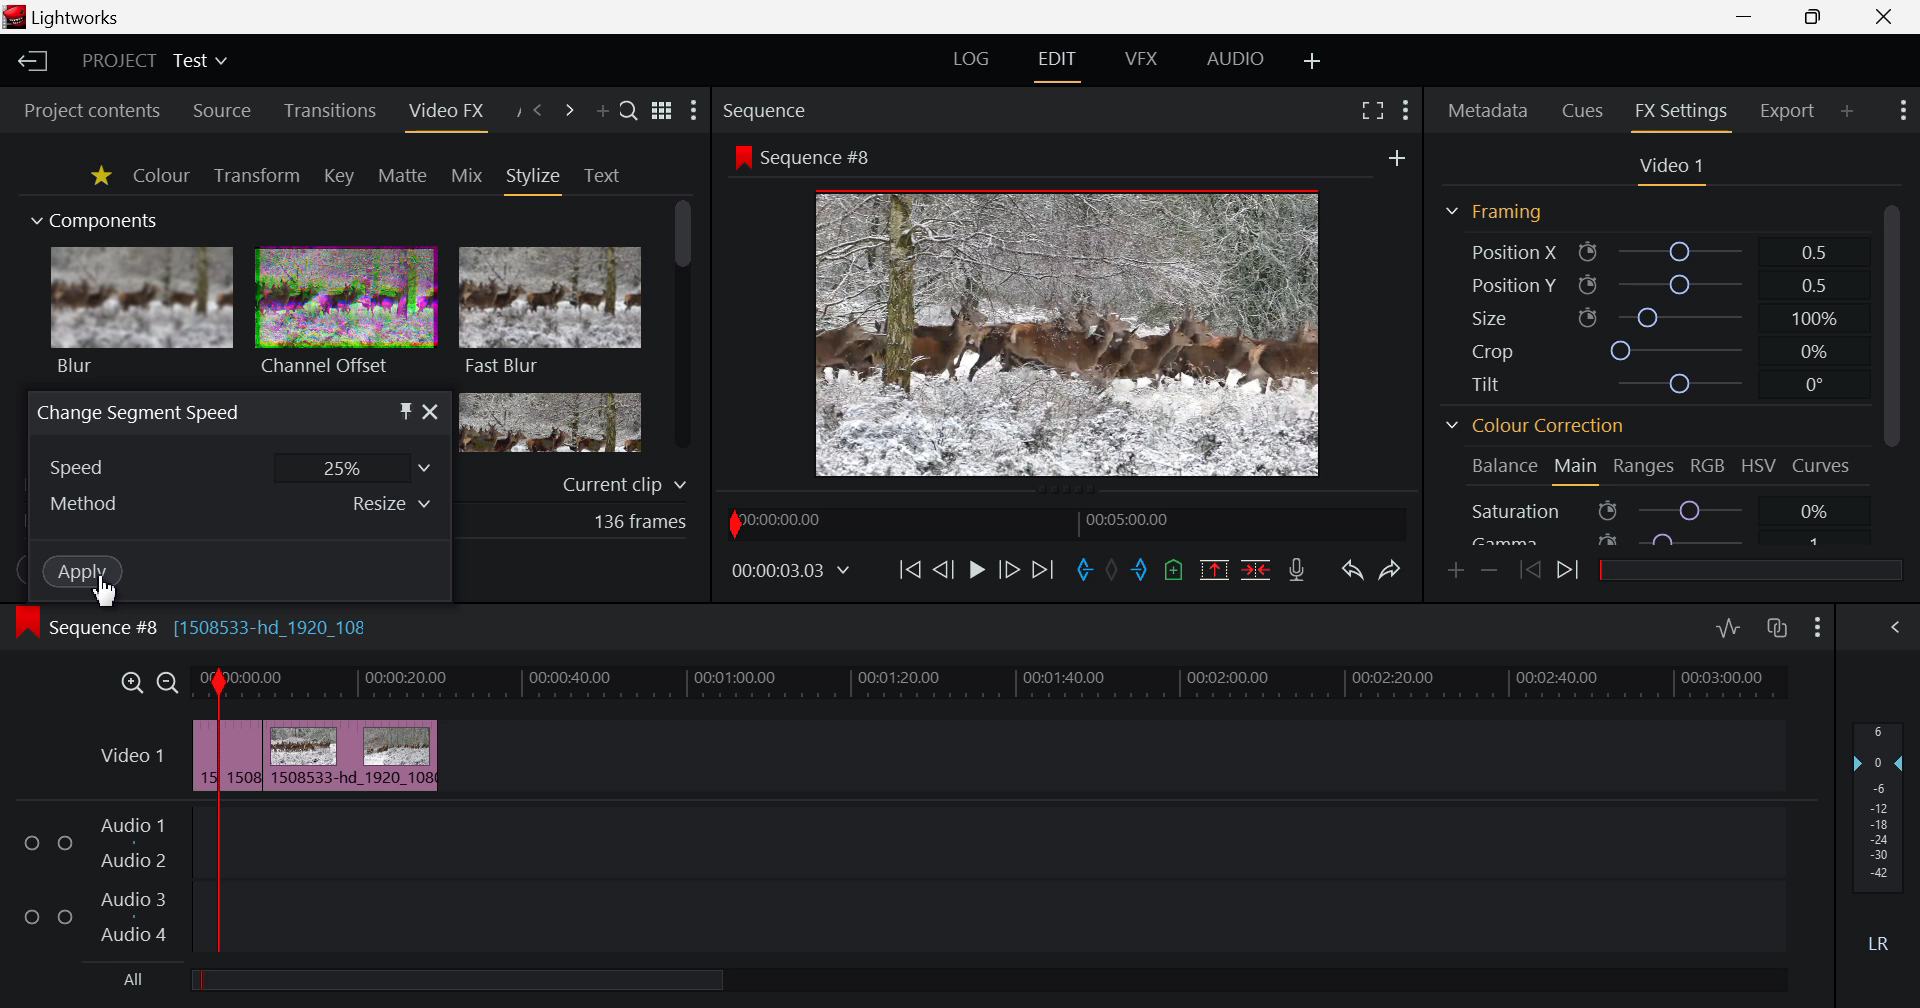 Image resolution: width=1920 pixels, height=1008 pixels. Describe the element at coordinates (131, 759) in the screenshot. I see `Video Layer` at that location.